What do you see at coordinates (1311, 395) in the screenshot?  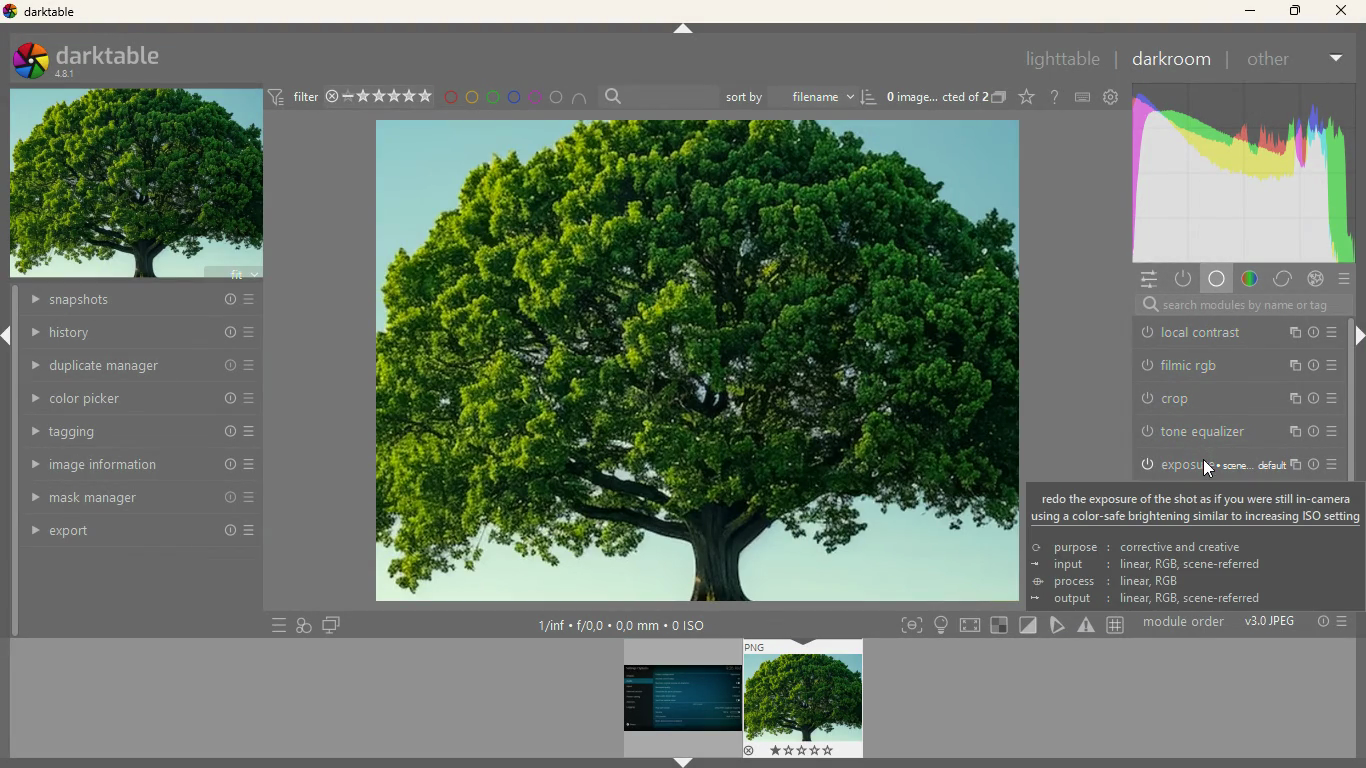 I see `more` at bounding box center [1311, 395].